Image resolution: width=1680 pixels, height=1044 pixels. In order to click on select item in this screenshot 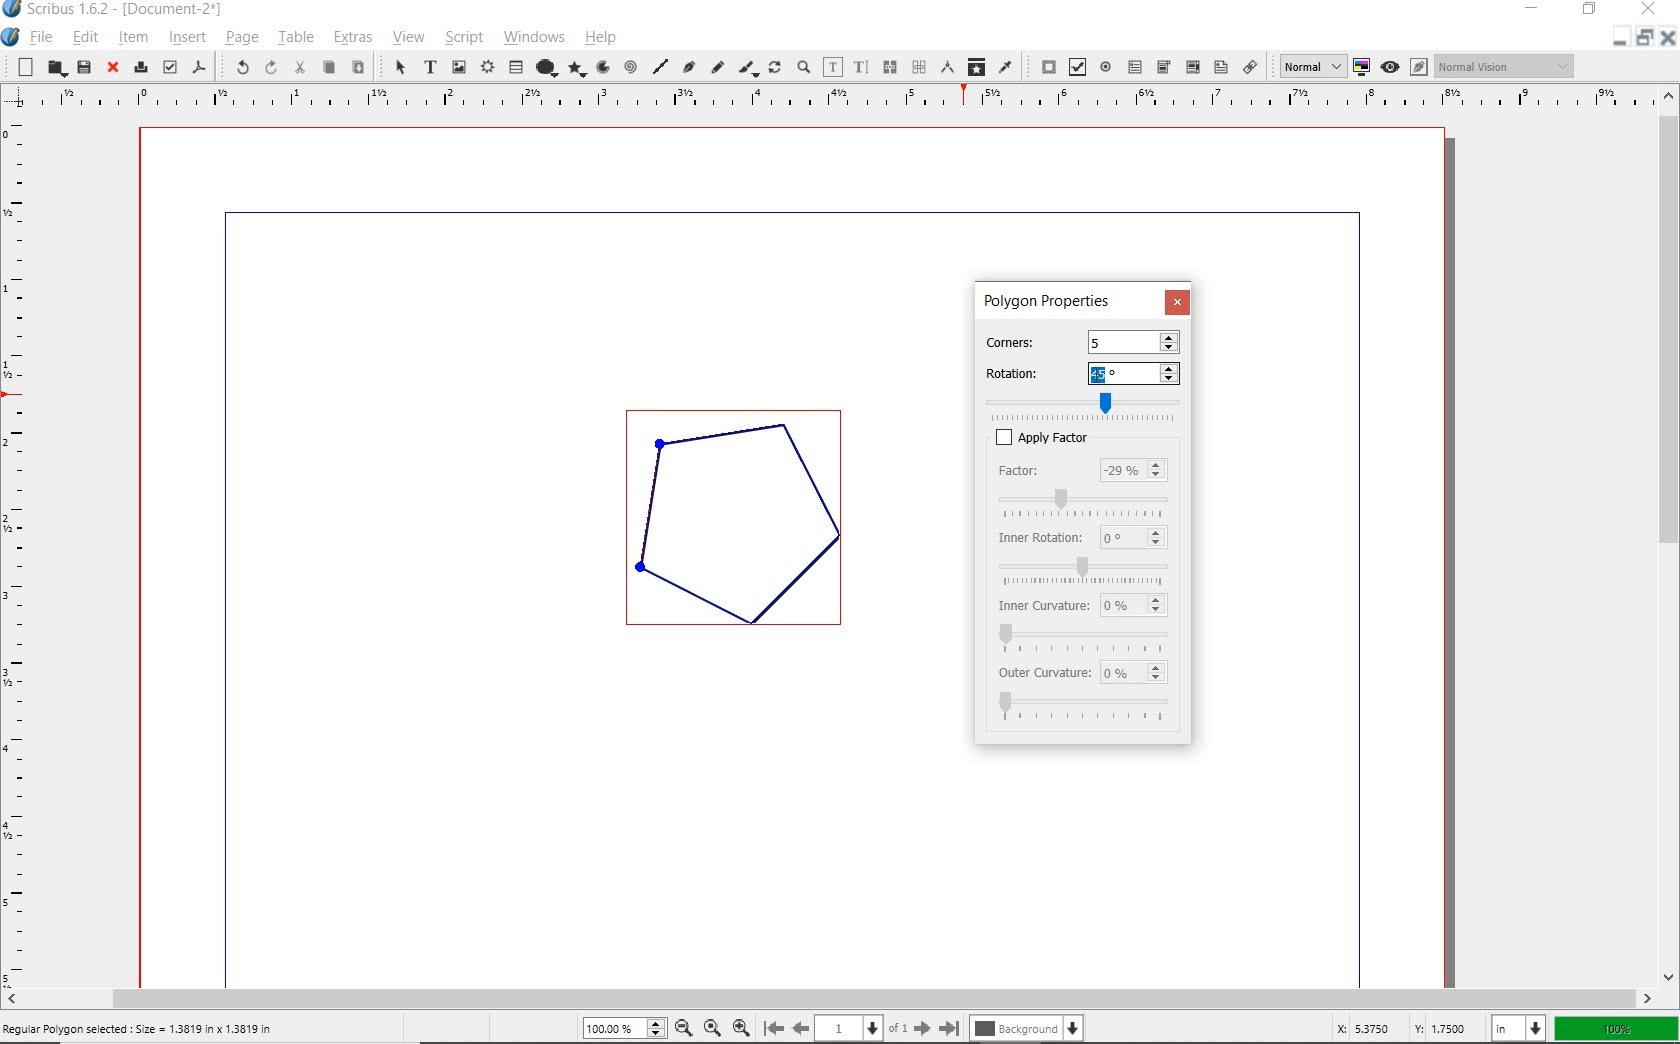, I will do `click(397, 67)`.